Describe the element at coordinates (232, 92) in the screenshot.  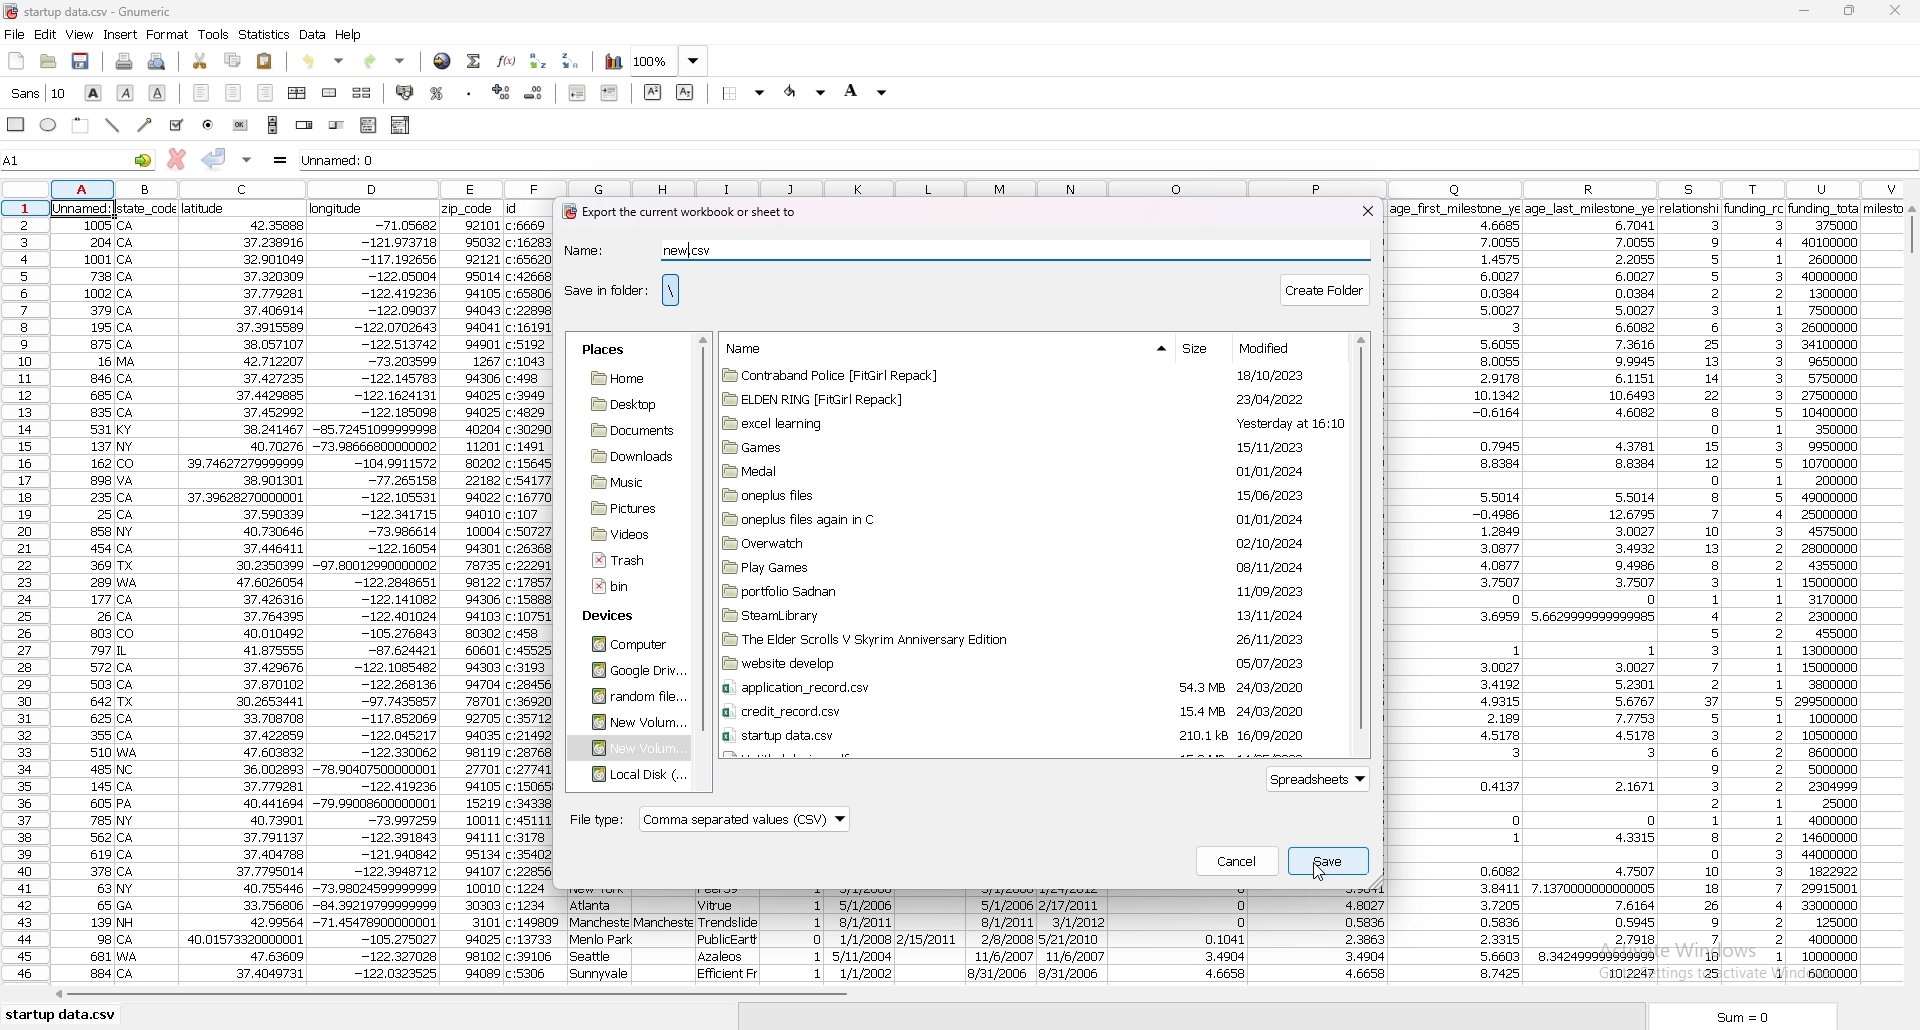
I see `centre` at that location.